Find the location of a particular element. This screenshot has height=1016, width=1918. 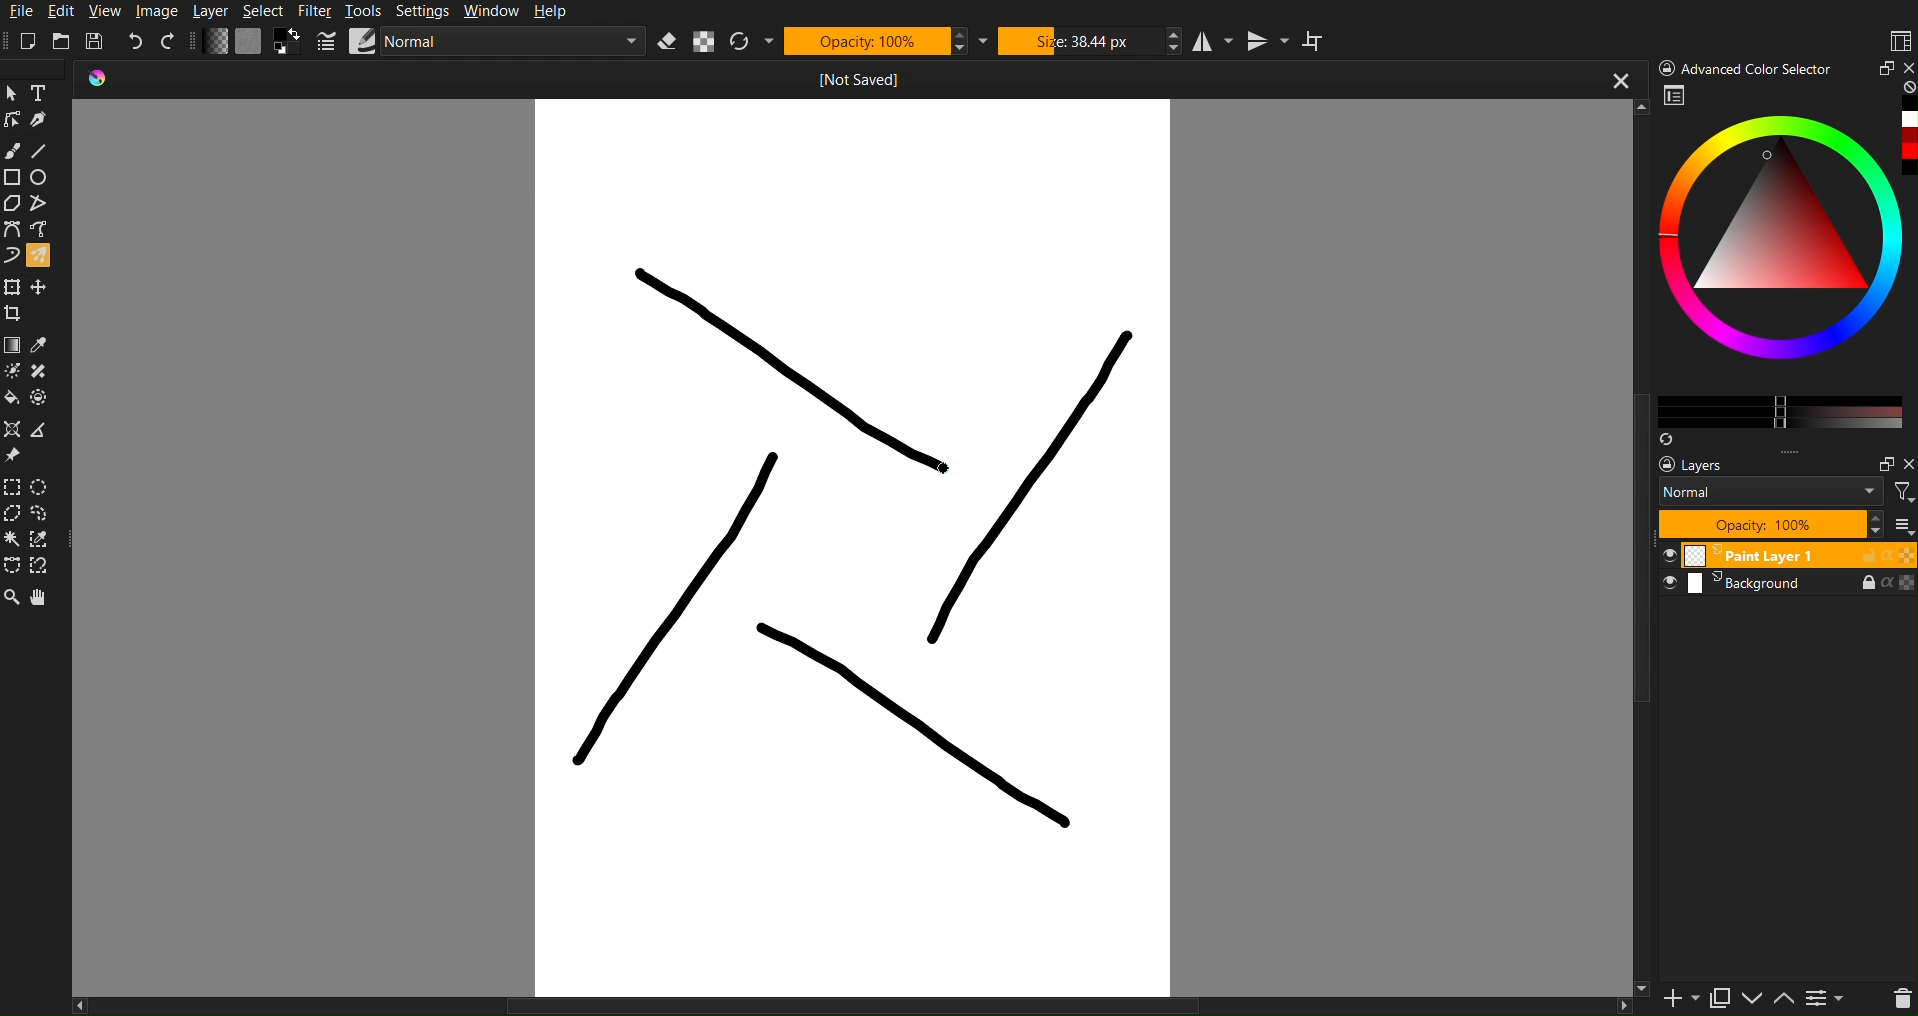

Similar color selection Tool is located at coordinates (48, 539).